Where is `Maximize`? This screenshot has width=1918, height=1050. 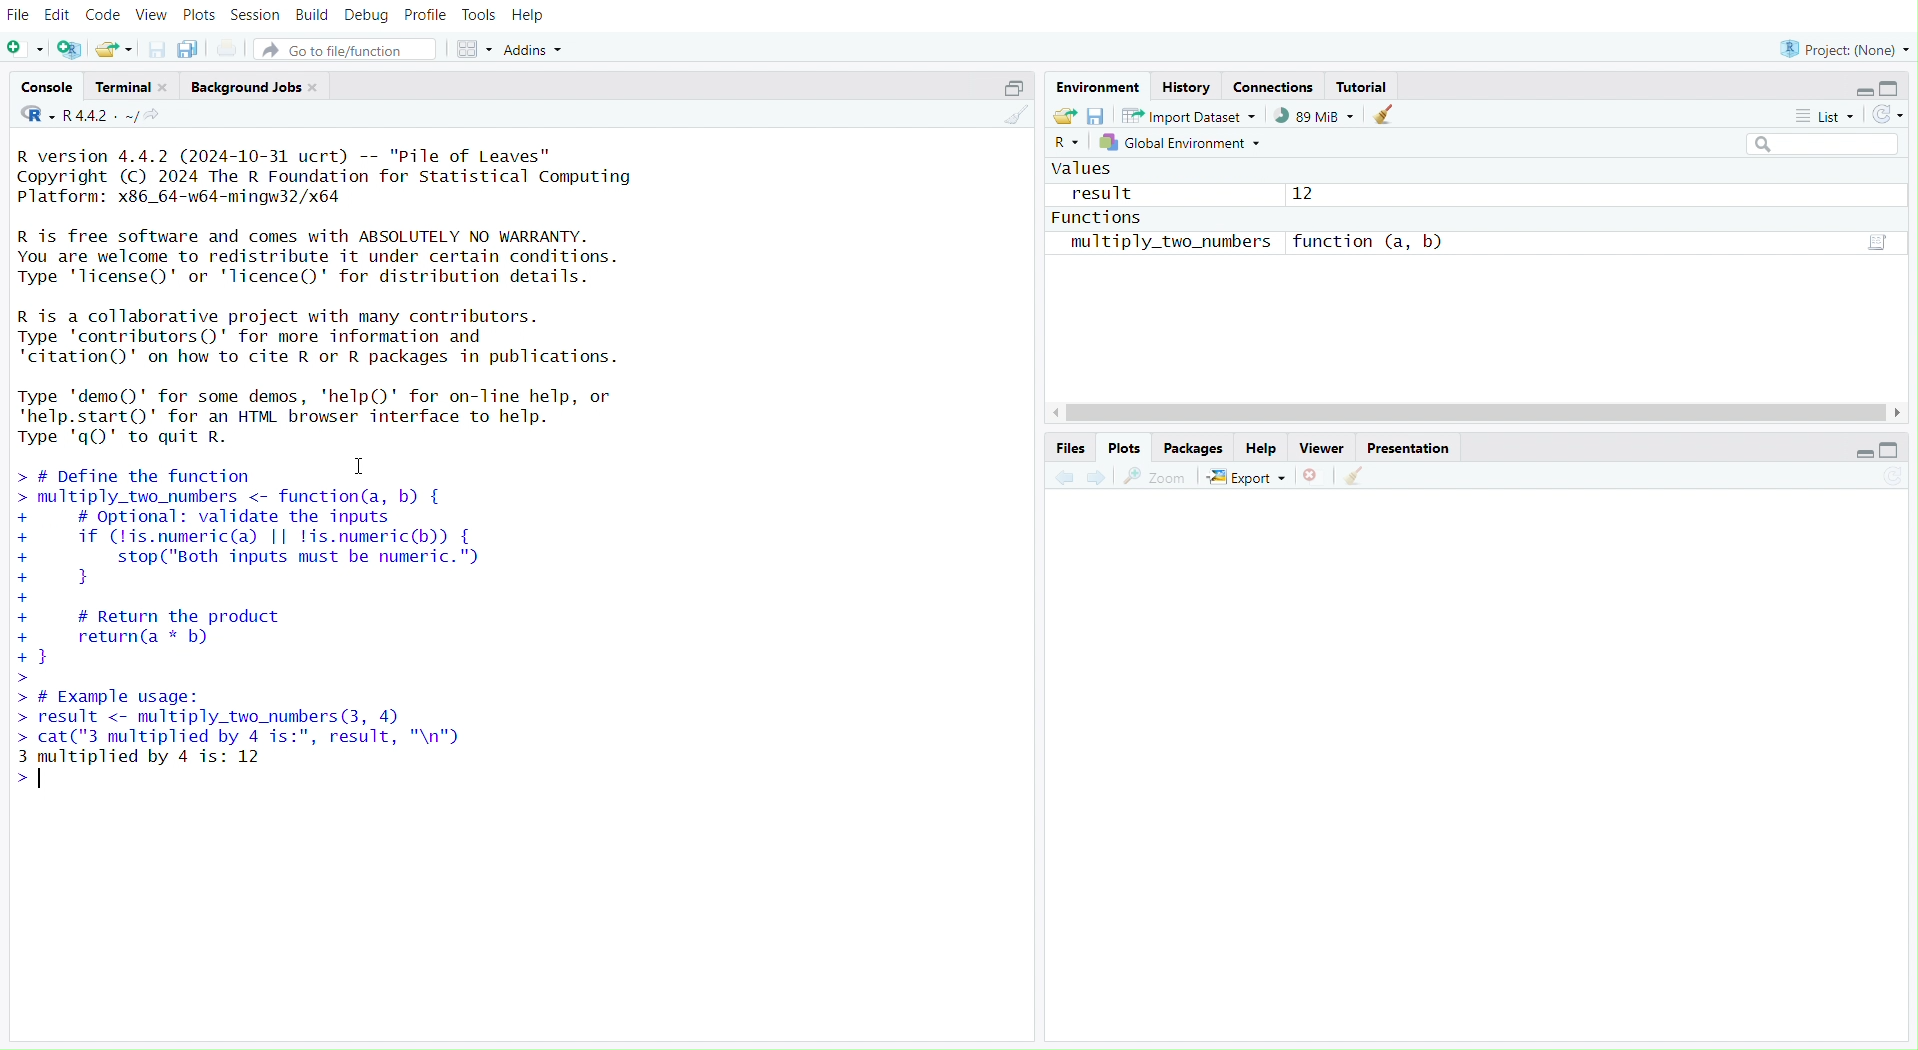 Maximize is located at coordinates (1899, 449).